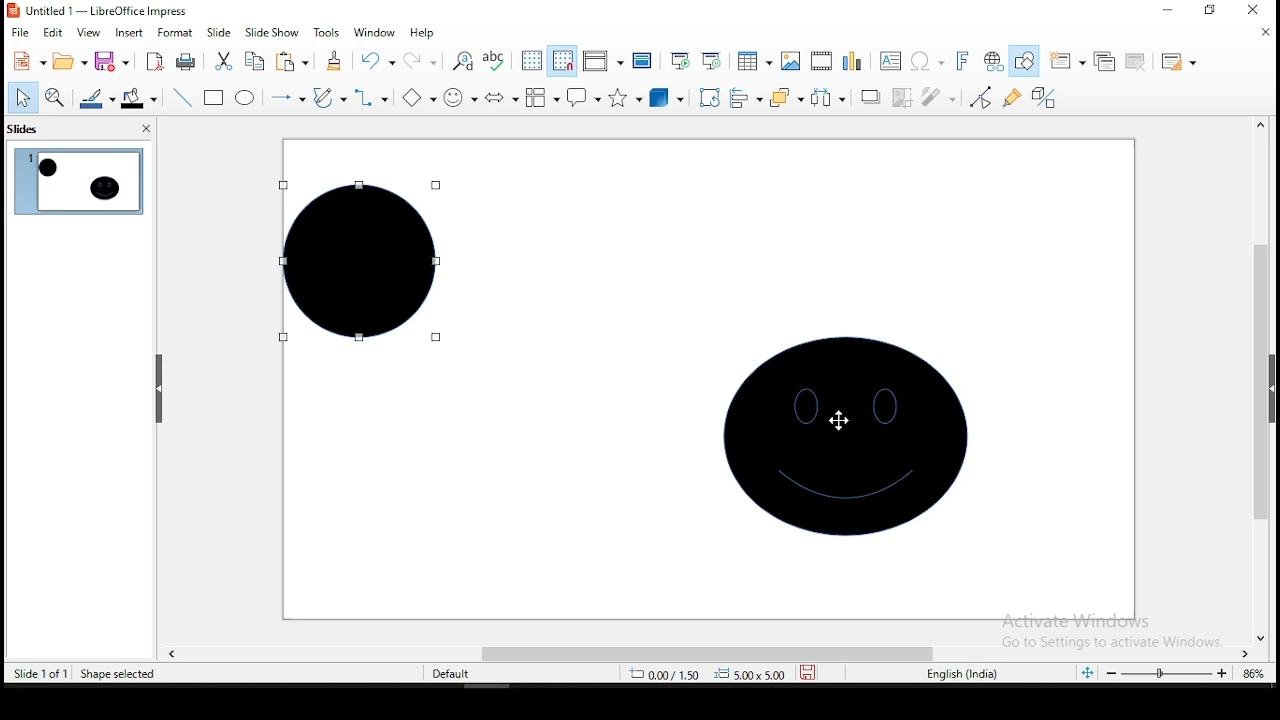 The height and width of the screenshot is (720, 1280). I want to click on undo, so click(377, 61).